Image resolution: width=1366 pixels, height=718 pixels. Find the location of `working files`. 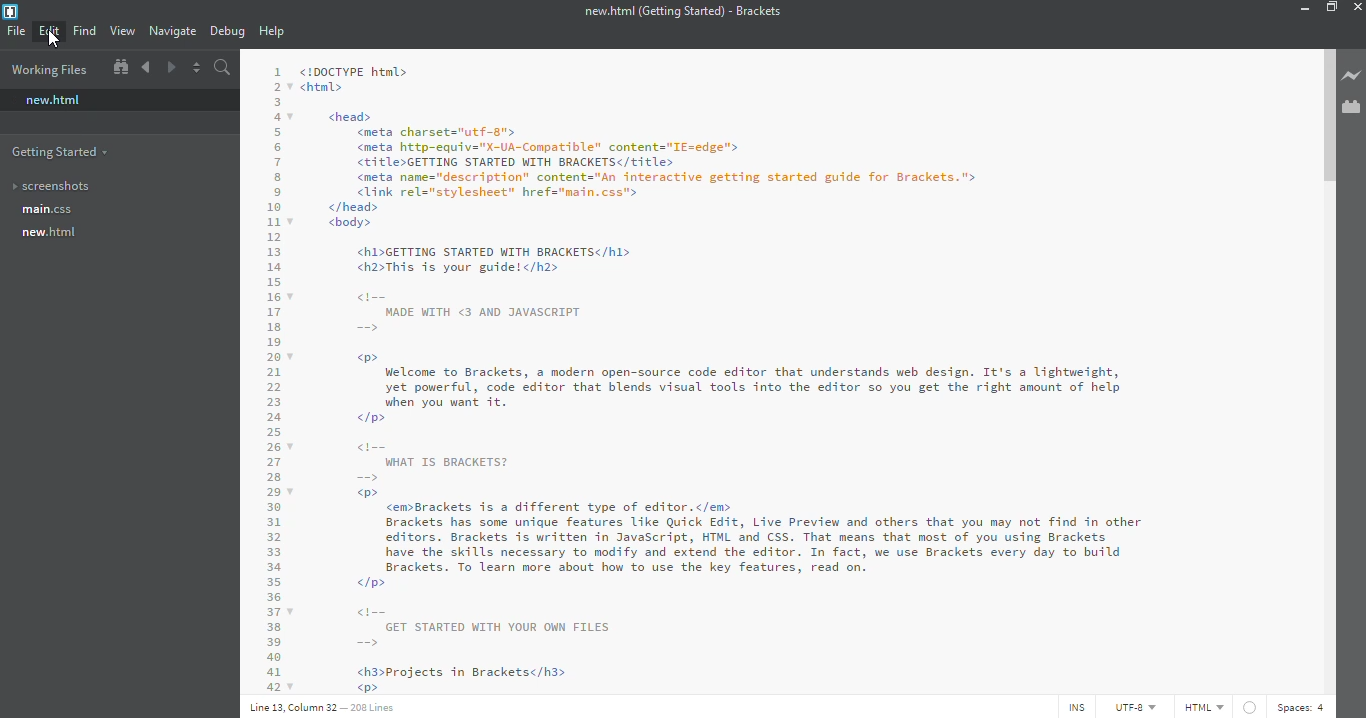

working files is located at coordinates (49, 69).